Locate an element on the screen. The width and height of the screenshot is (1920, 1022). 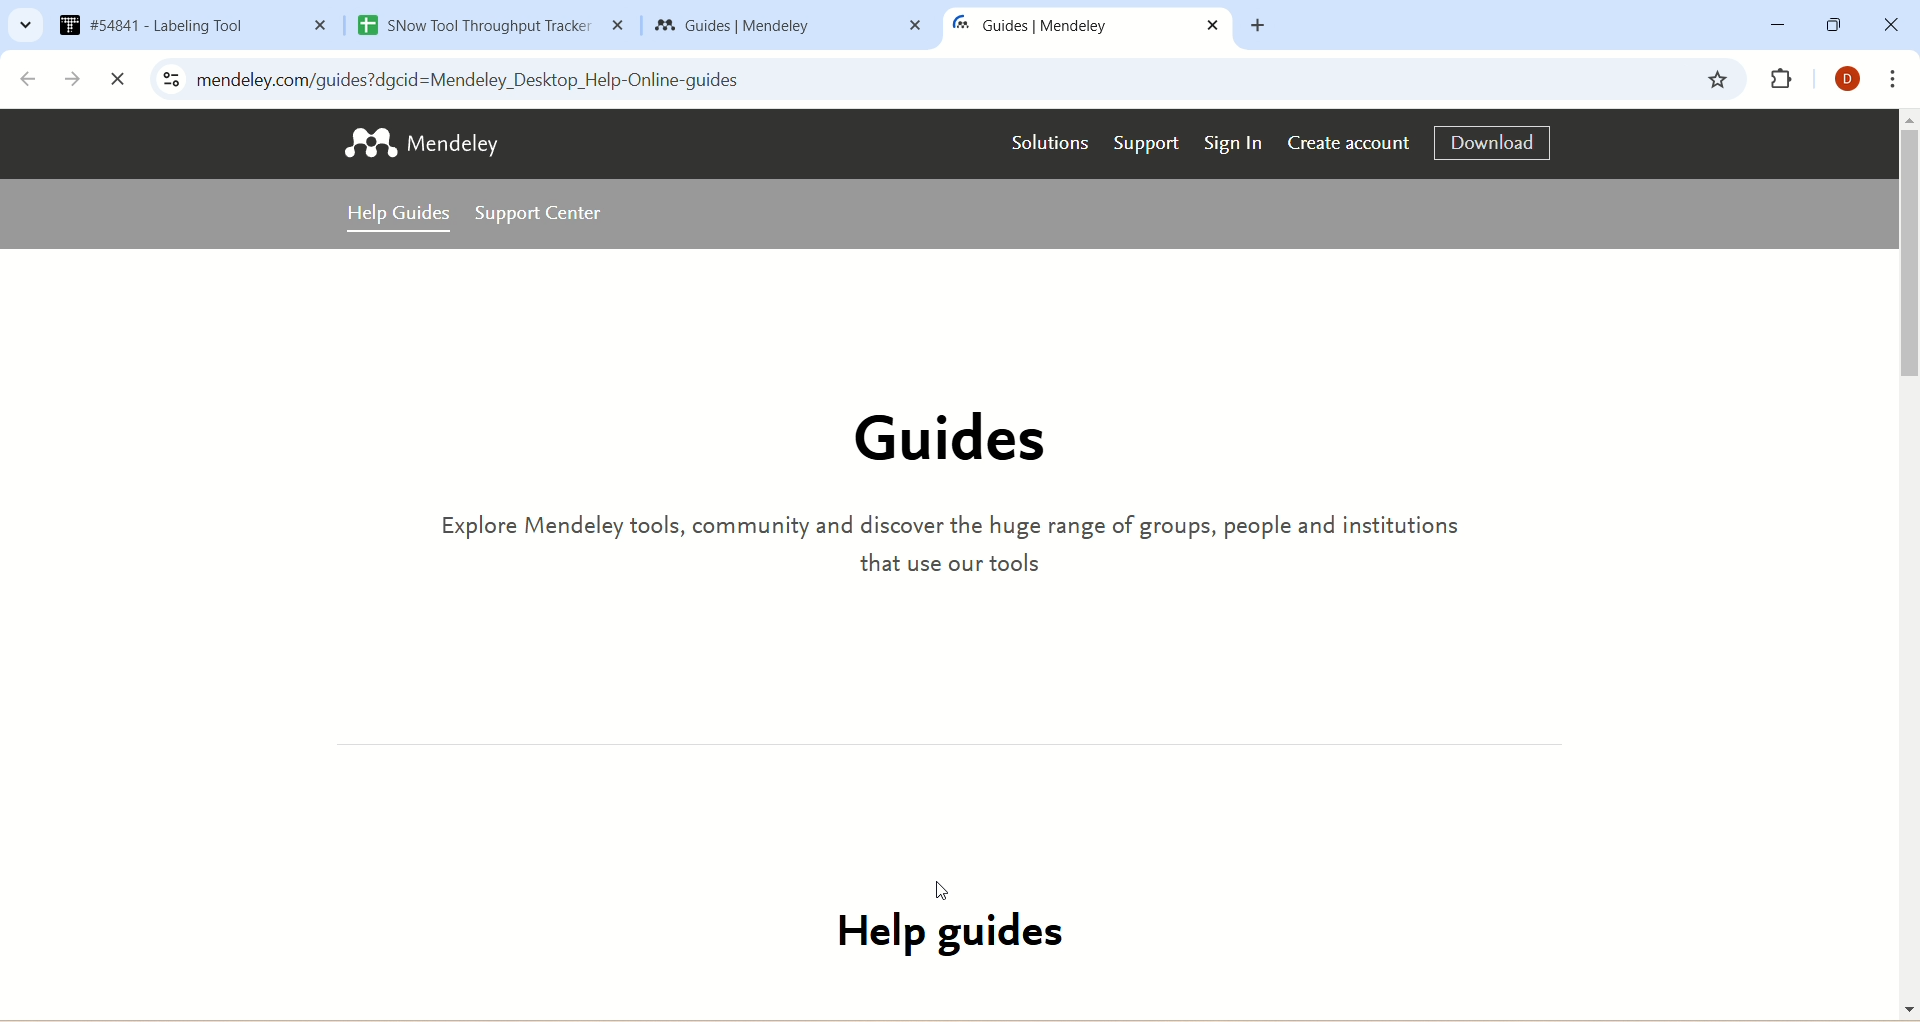
close is located at coordinates (117, 81).